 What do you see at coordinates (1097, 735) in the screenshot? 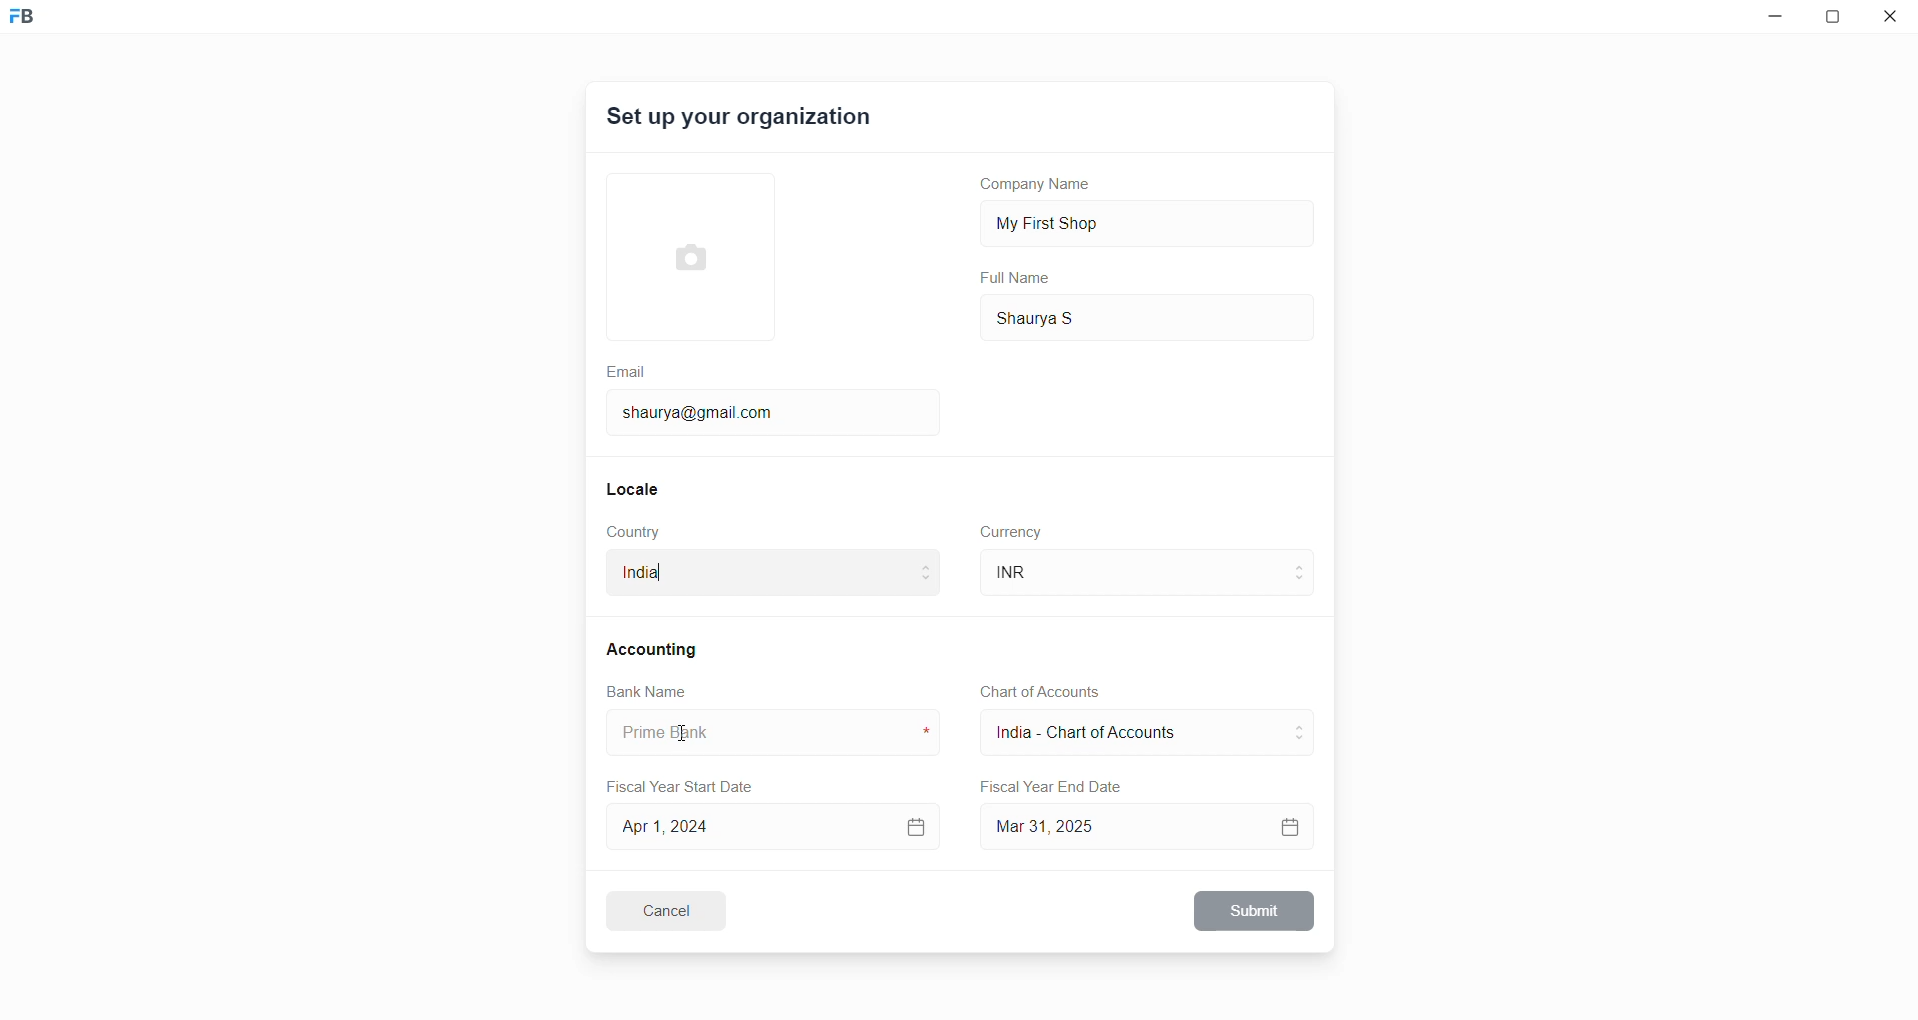
I see `India - Chart of Account` at bounding box center [1097, 735].